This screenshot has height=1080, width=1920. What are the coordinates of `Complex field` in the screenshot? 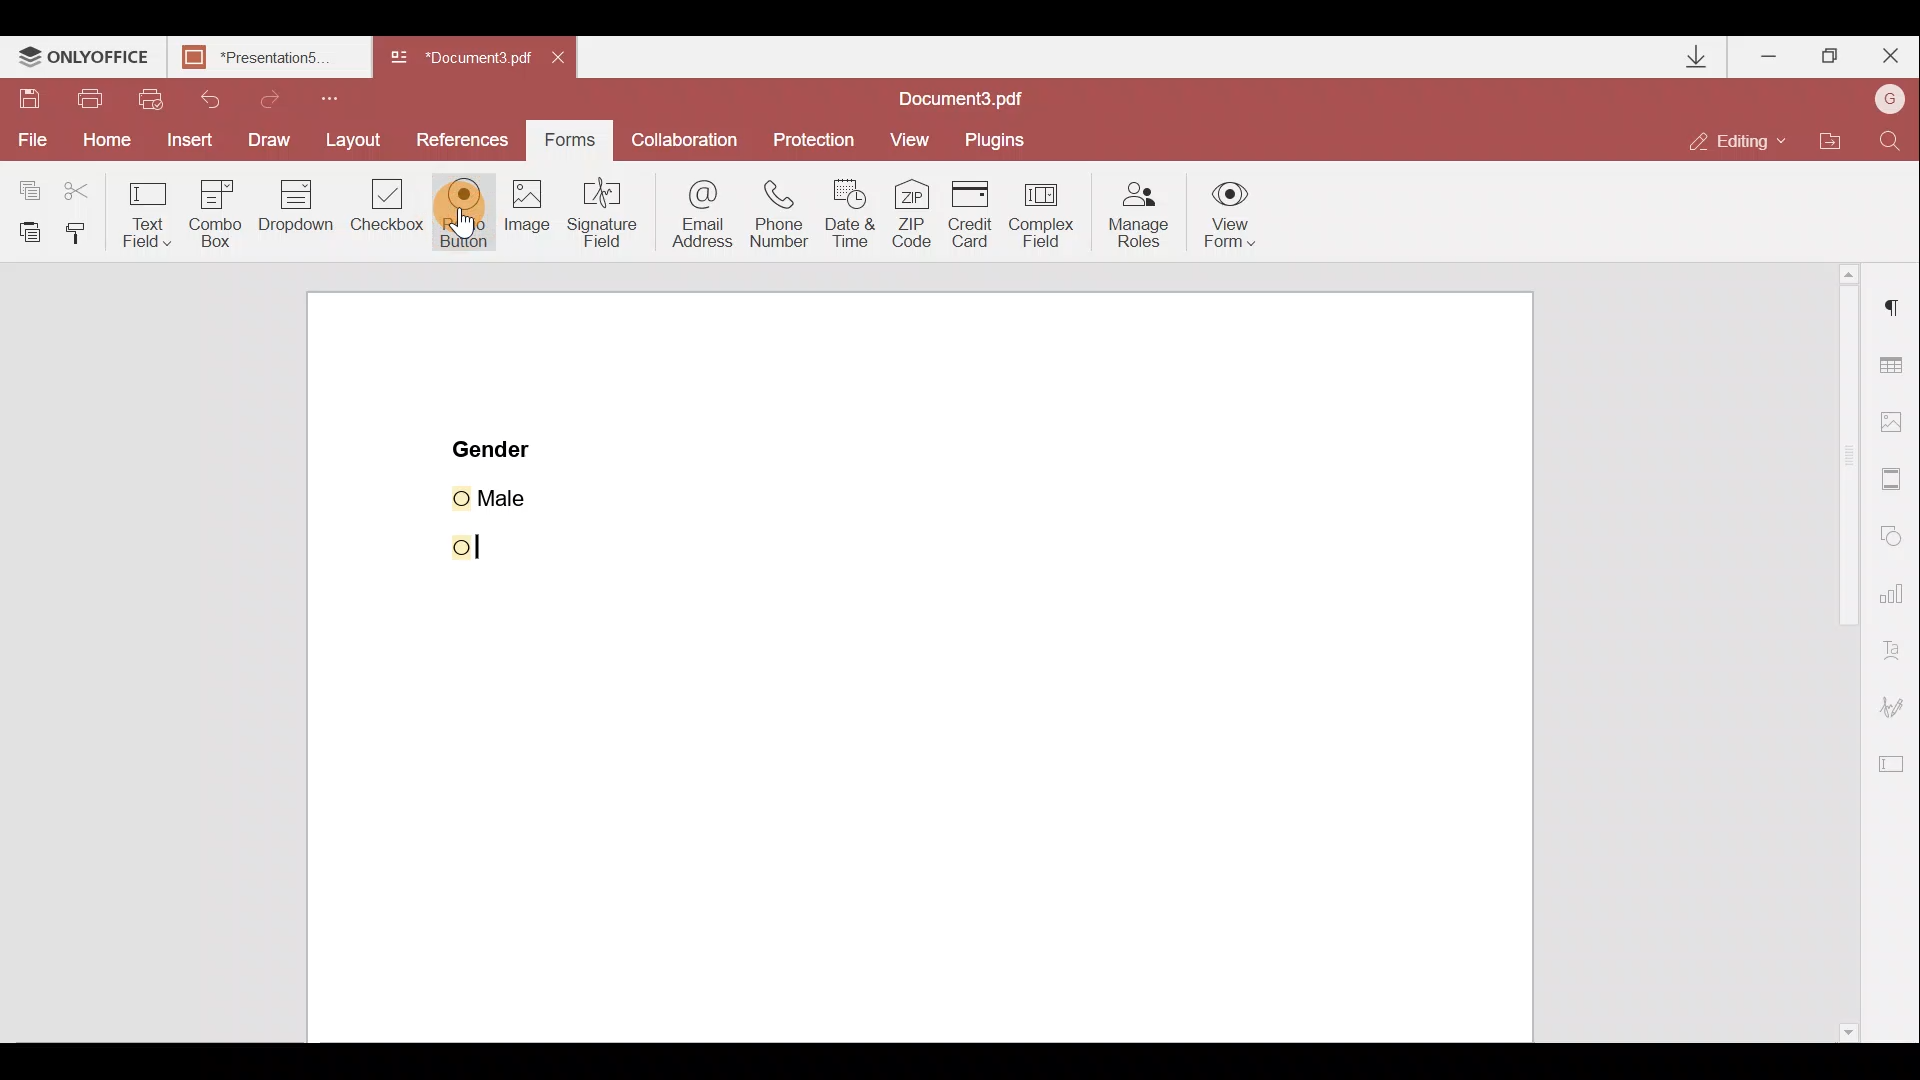 It's located at (1048, 211).